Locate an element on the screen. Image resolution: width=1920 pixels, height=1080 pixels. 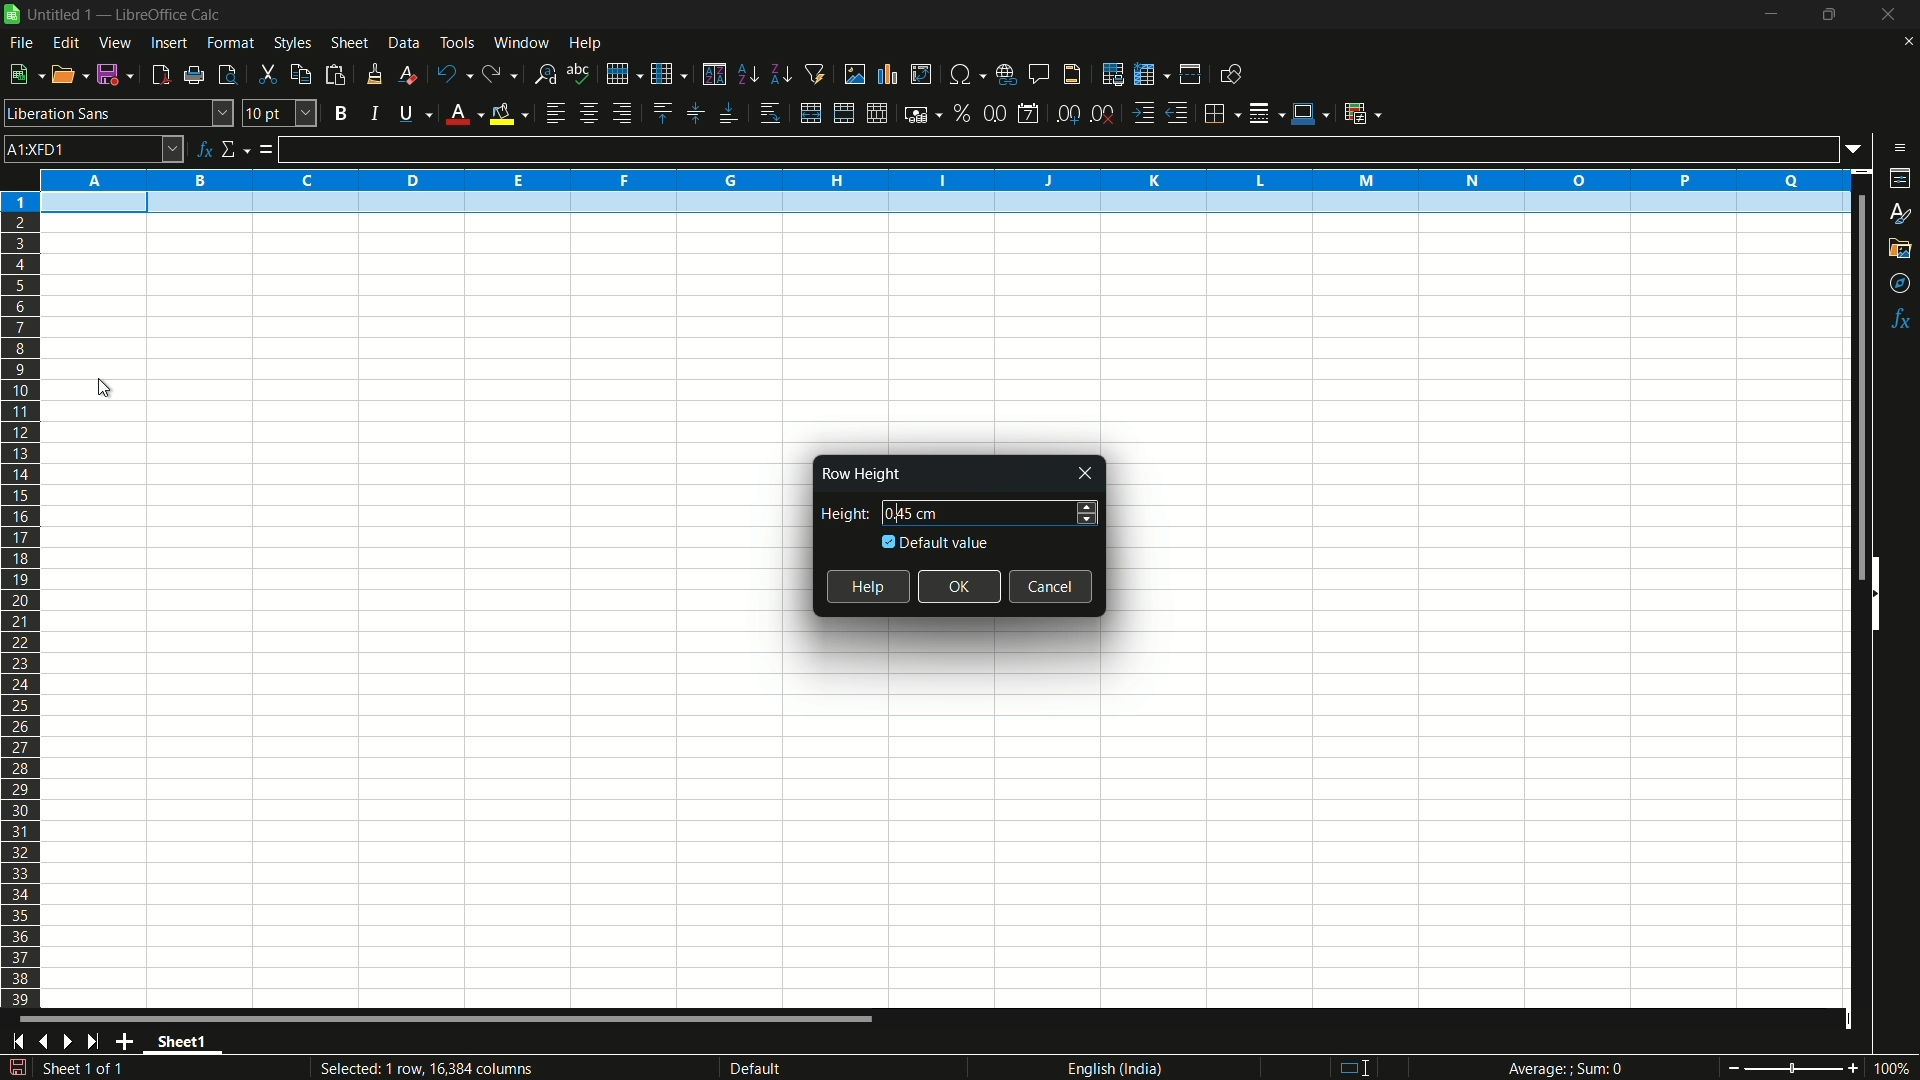
decrease indentation is located at coordinates (1179, 113).